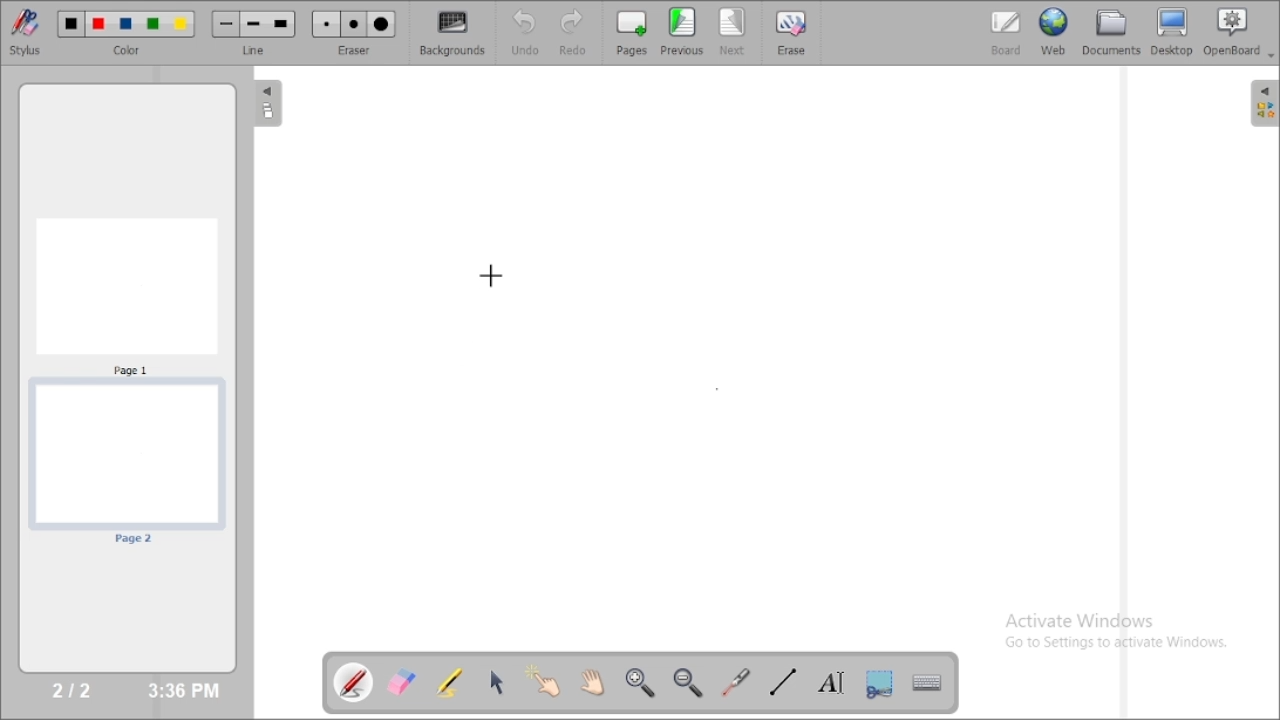  What do you see at coordinates (639, 683) in the screenshot?
I see `zoom in` at bounding box center [639, 683].